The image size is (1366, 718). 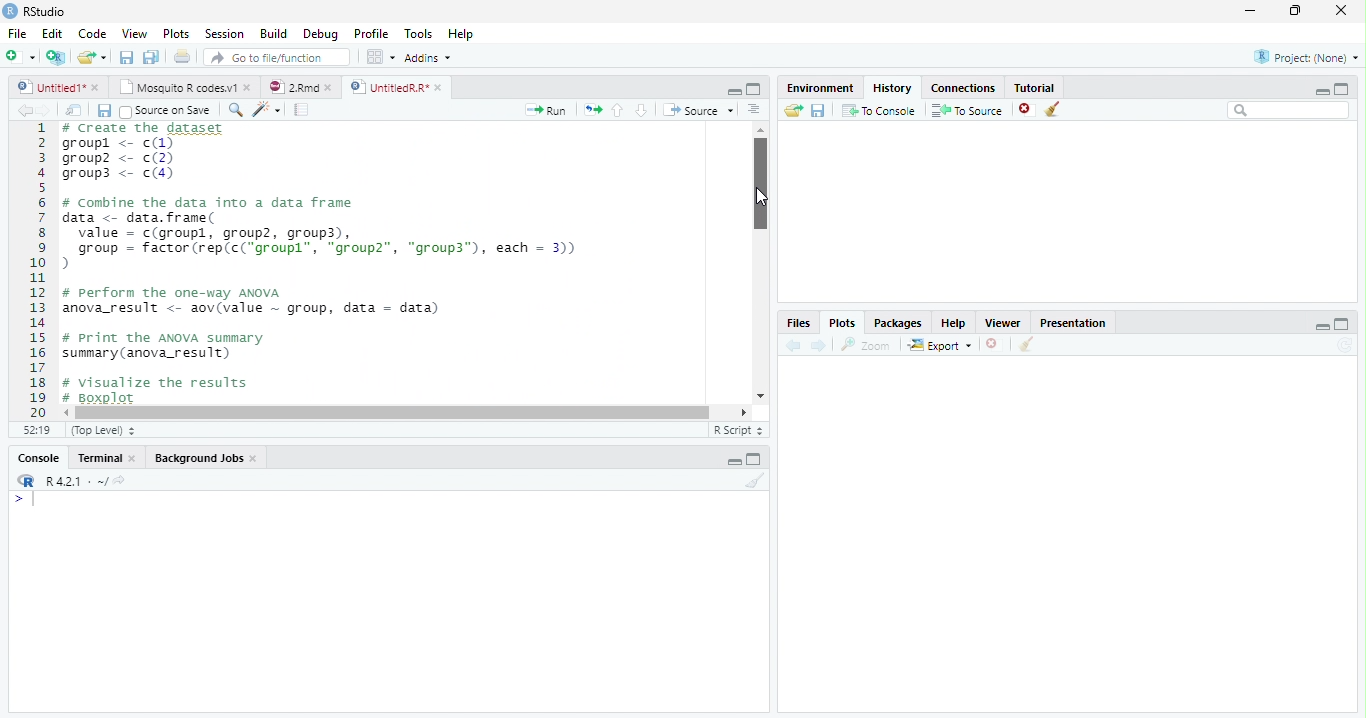 What do you see at coordinates (1339, 12) in the screenshot?
I see `Close` at bounding box center [1339, 12].